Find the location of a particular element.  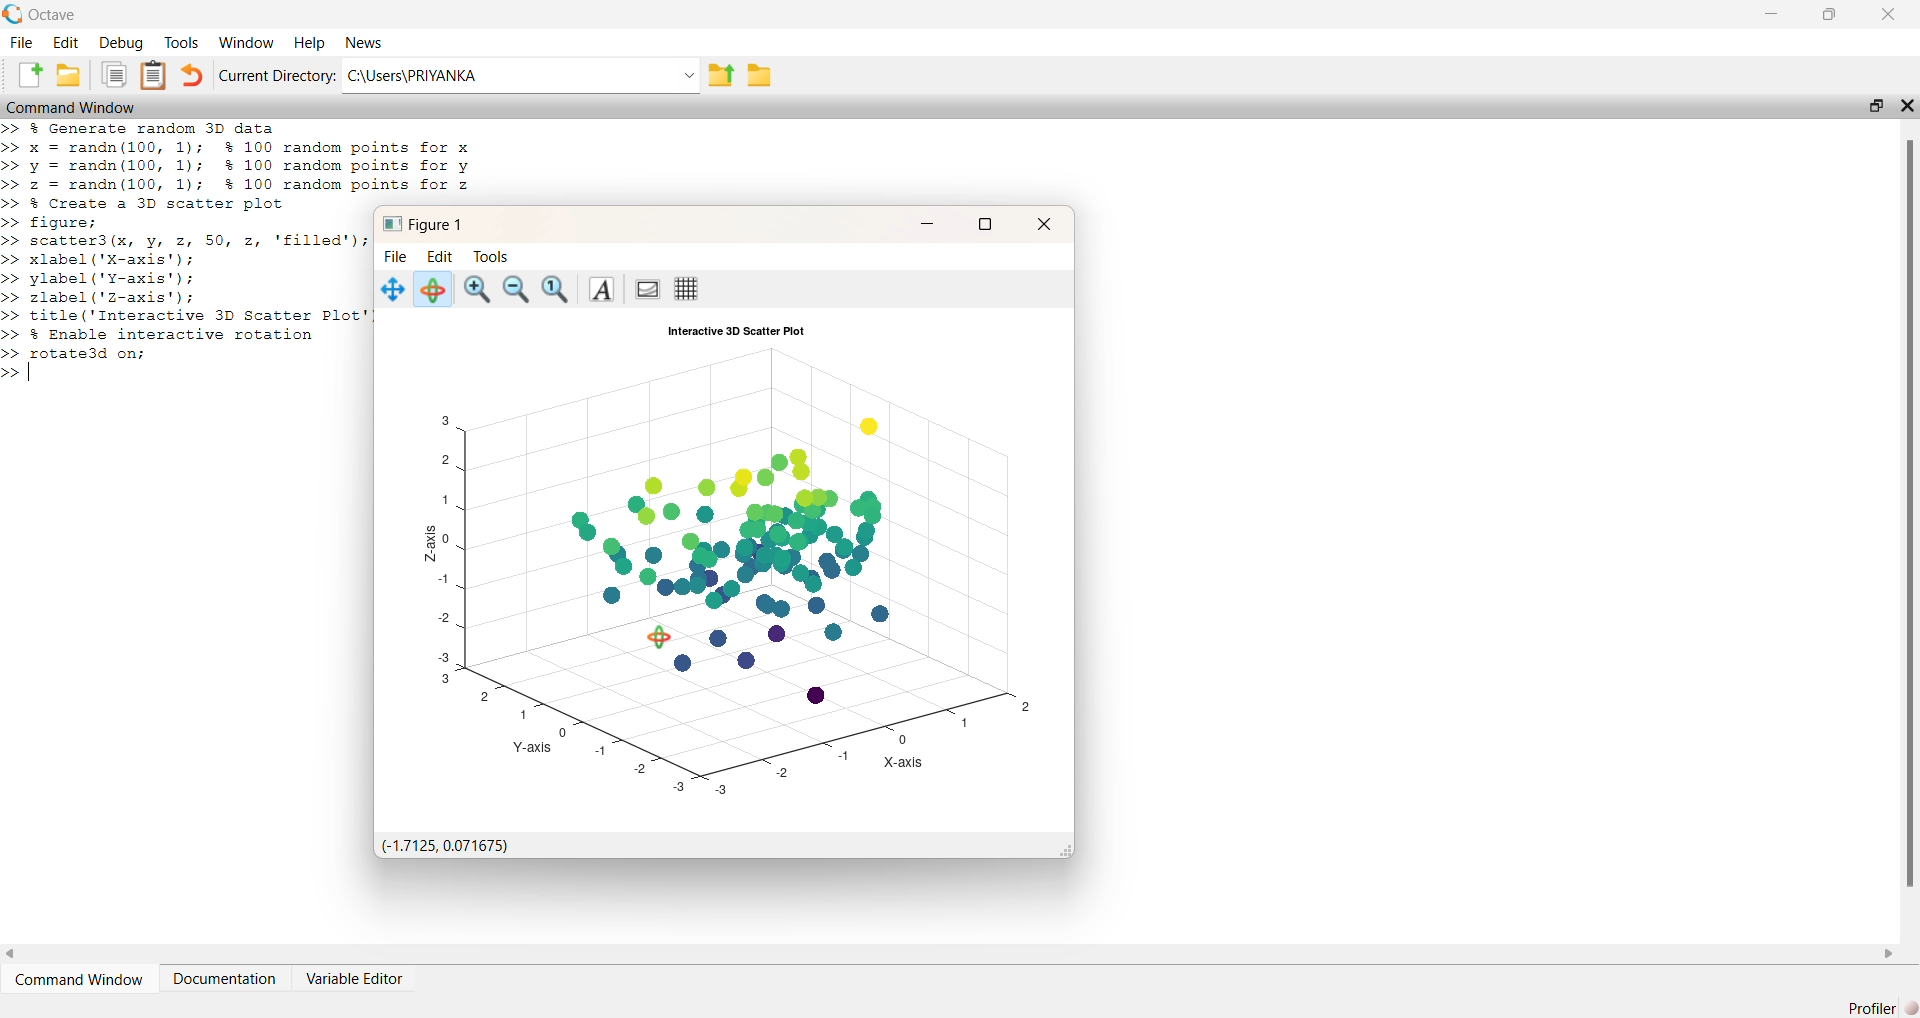

close is located at coordinates (1907, 105).